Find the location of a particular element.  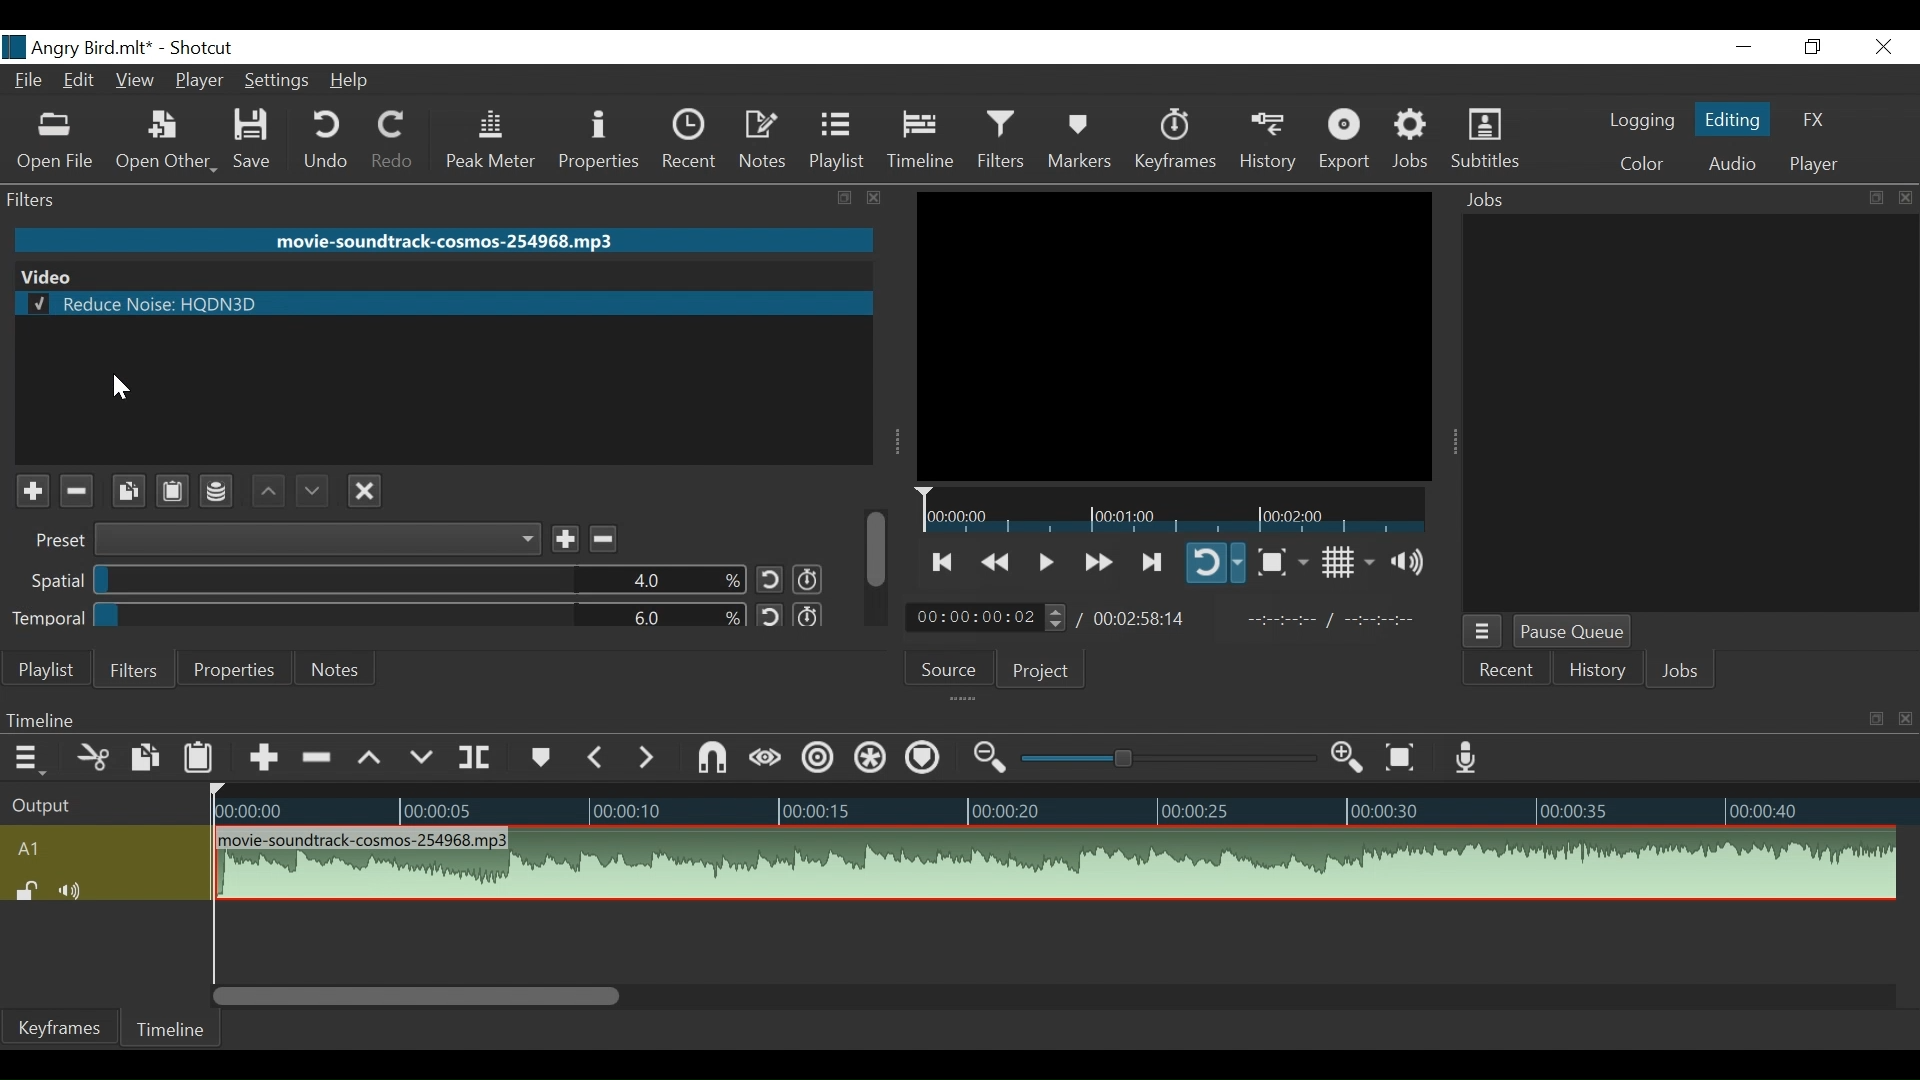

Recent is located at coordinates (1507, 670).